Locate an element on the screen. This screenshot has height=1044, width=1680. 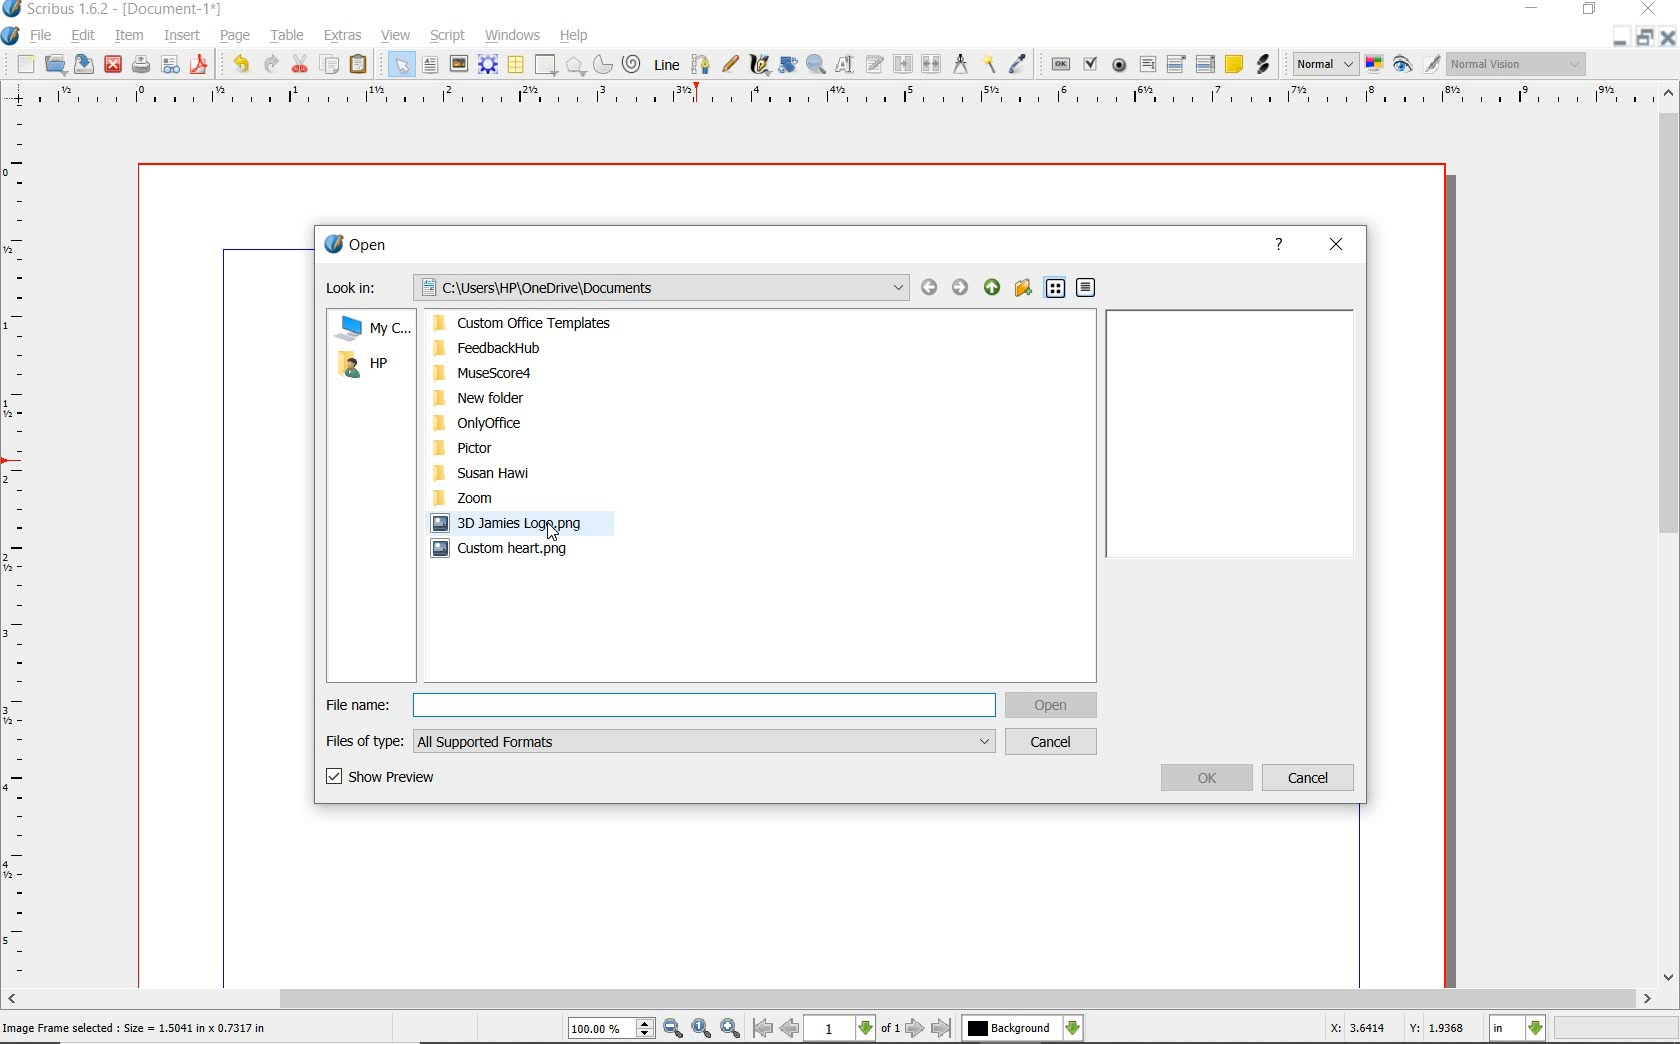
unlink text frames is located at coordinates (933, 64).